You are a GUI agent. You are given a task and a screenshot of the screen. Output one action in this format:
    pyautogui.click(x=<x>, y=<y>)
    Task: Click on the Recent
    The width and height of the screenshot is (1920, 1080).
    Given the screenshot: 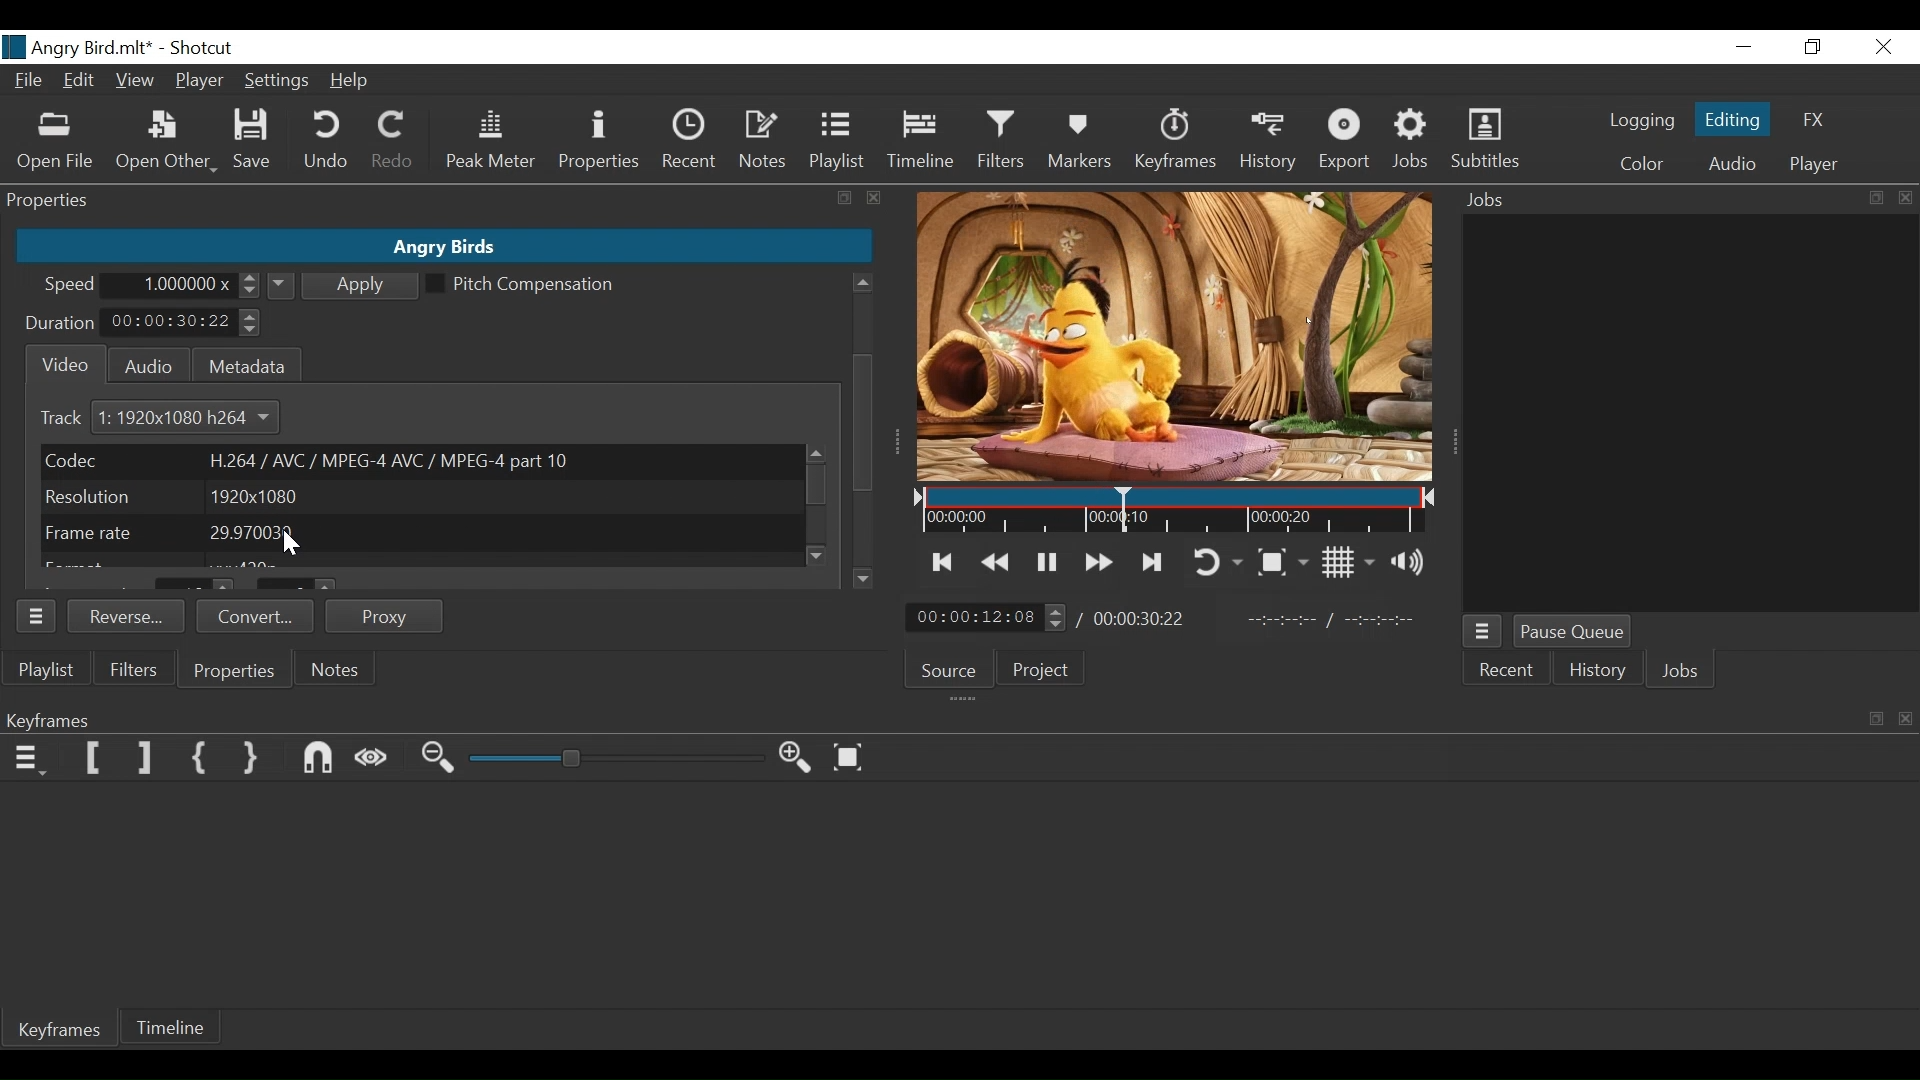 What is the action you would take?
    pyautogui.click(x=687, y=141)
    